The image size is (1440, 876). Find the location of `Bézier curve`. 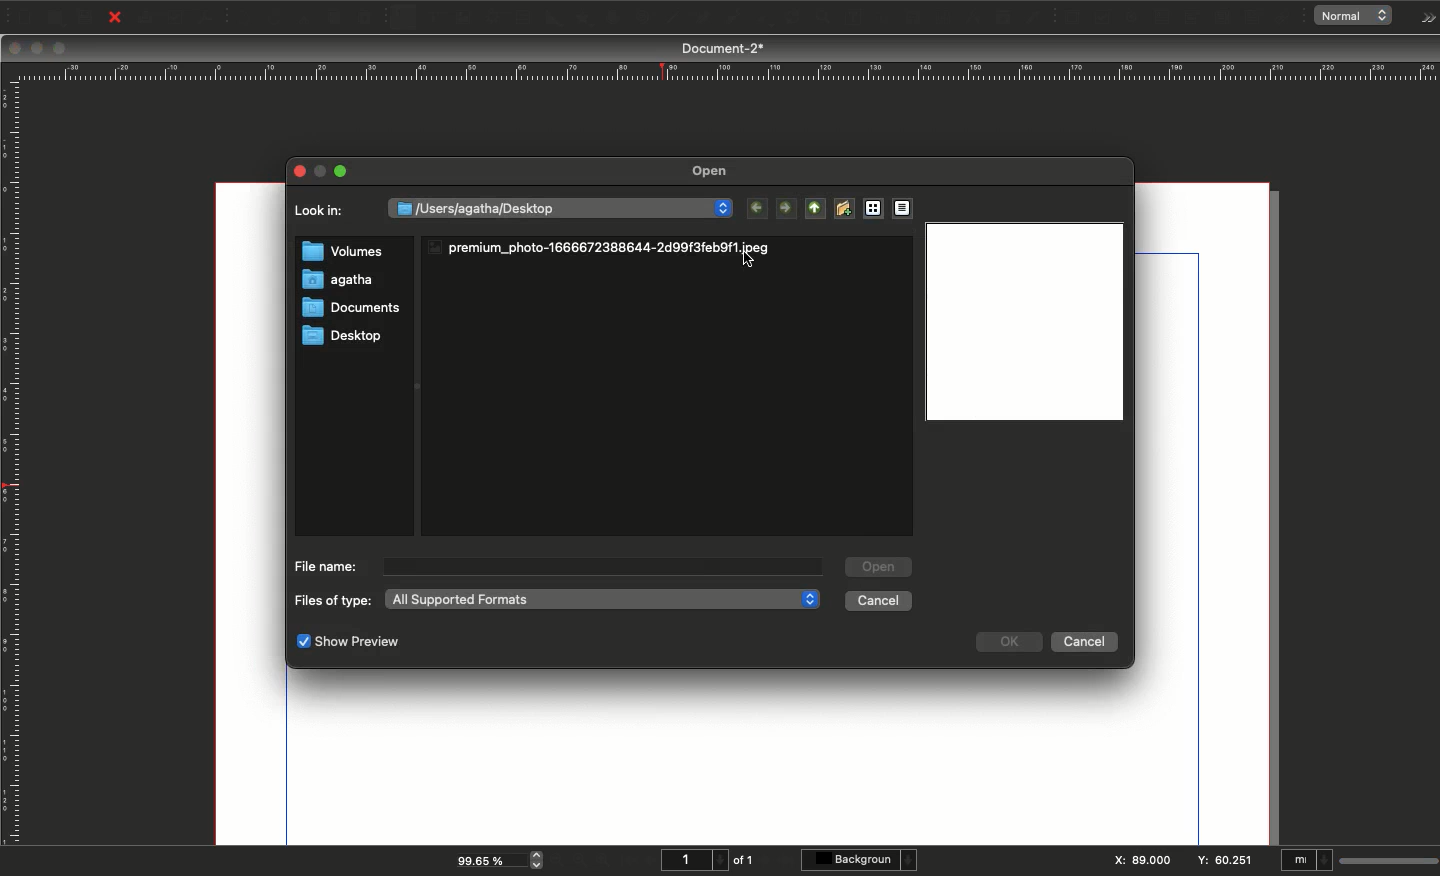

Bézier curve is located at coordinates (700, 19).